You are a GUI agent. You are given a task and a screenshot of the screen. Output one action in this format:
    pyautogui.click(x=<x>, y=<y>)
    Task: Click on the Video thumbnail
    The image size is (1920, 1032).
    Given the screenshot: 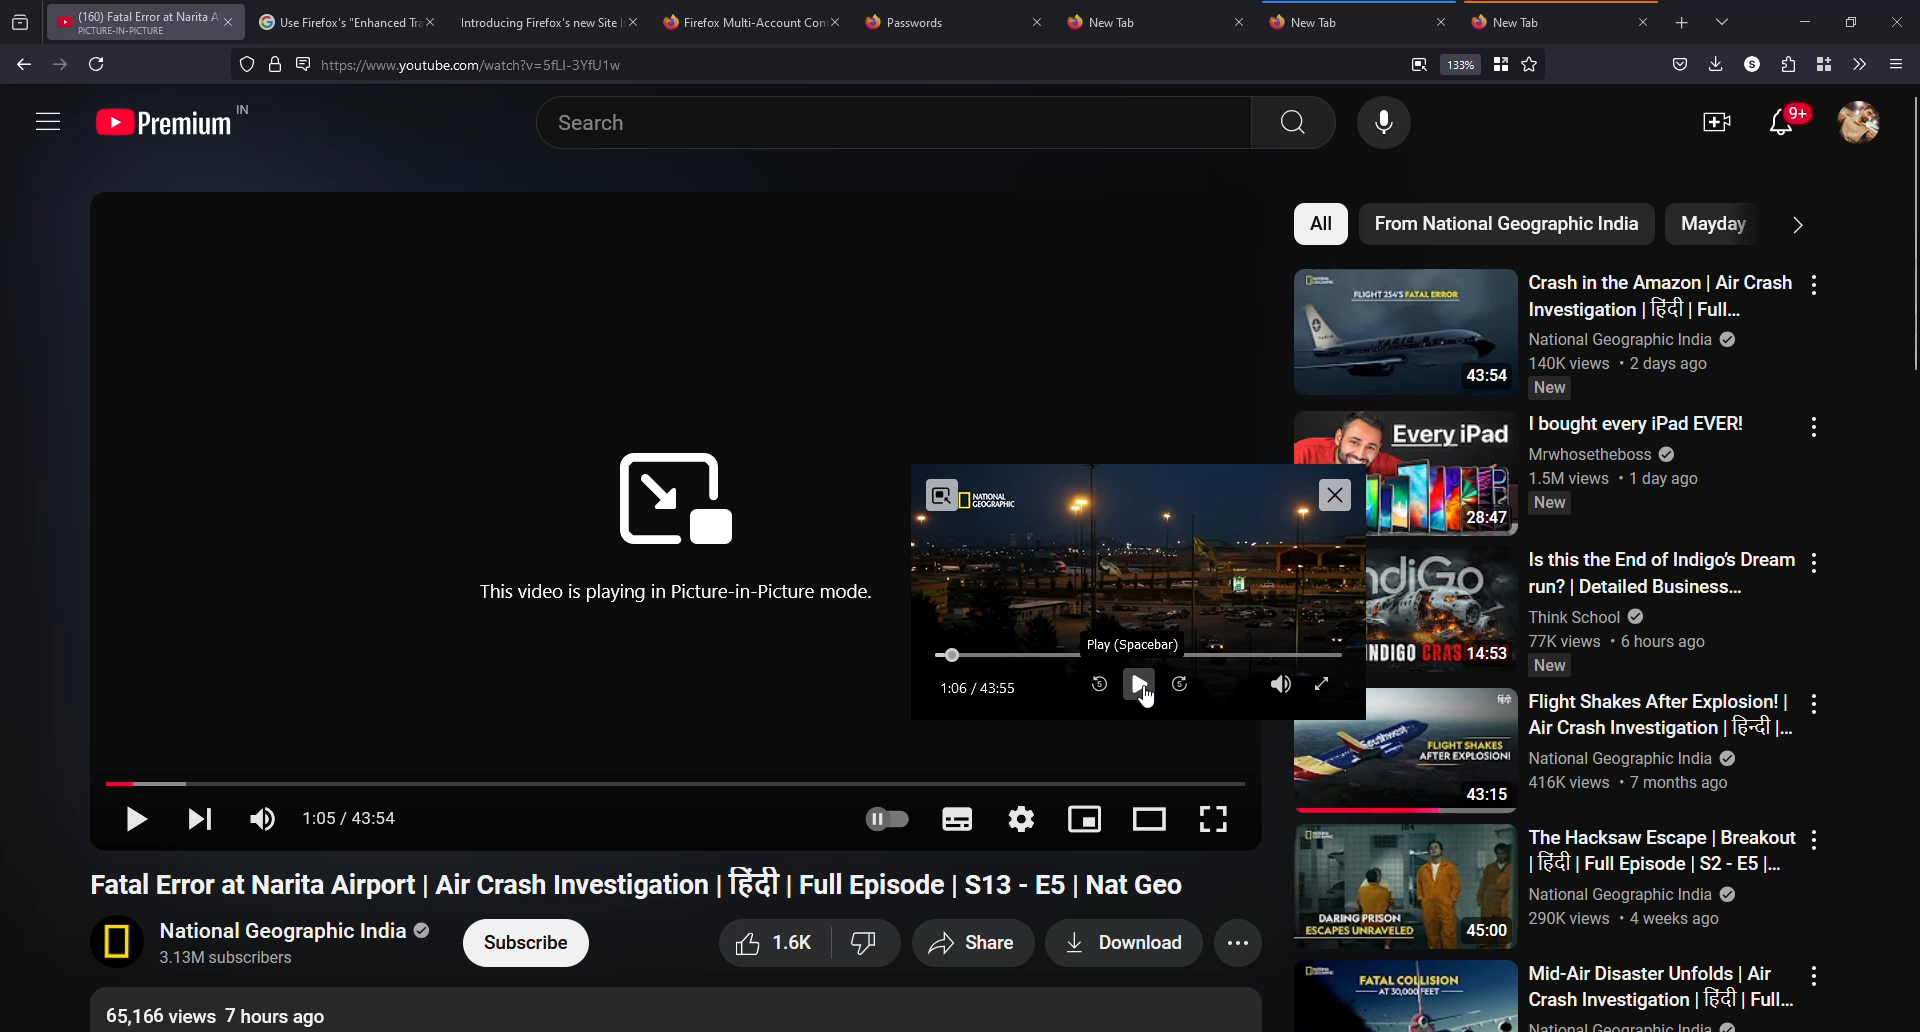 What is the action you would take?
    pyautogui.click(x=1444, y=610)
    